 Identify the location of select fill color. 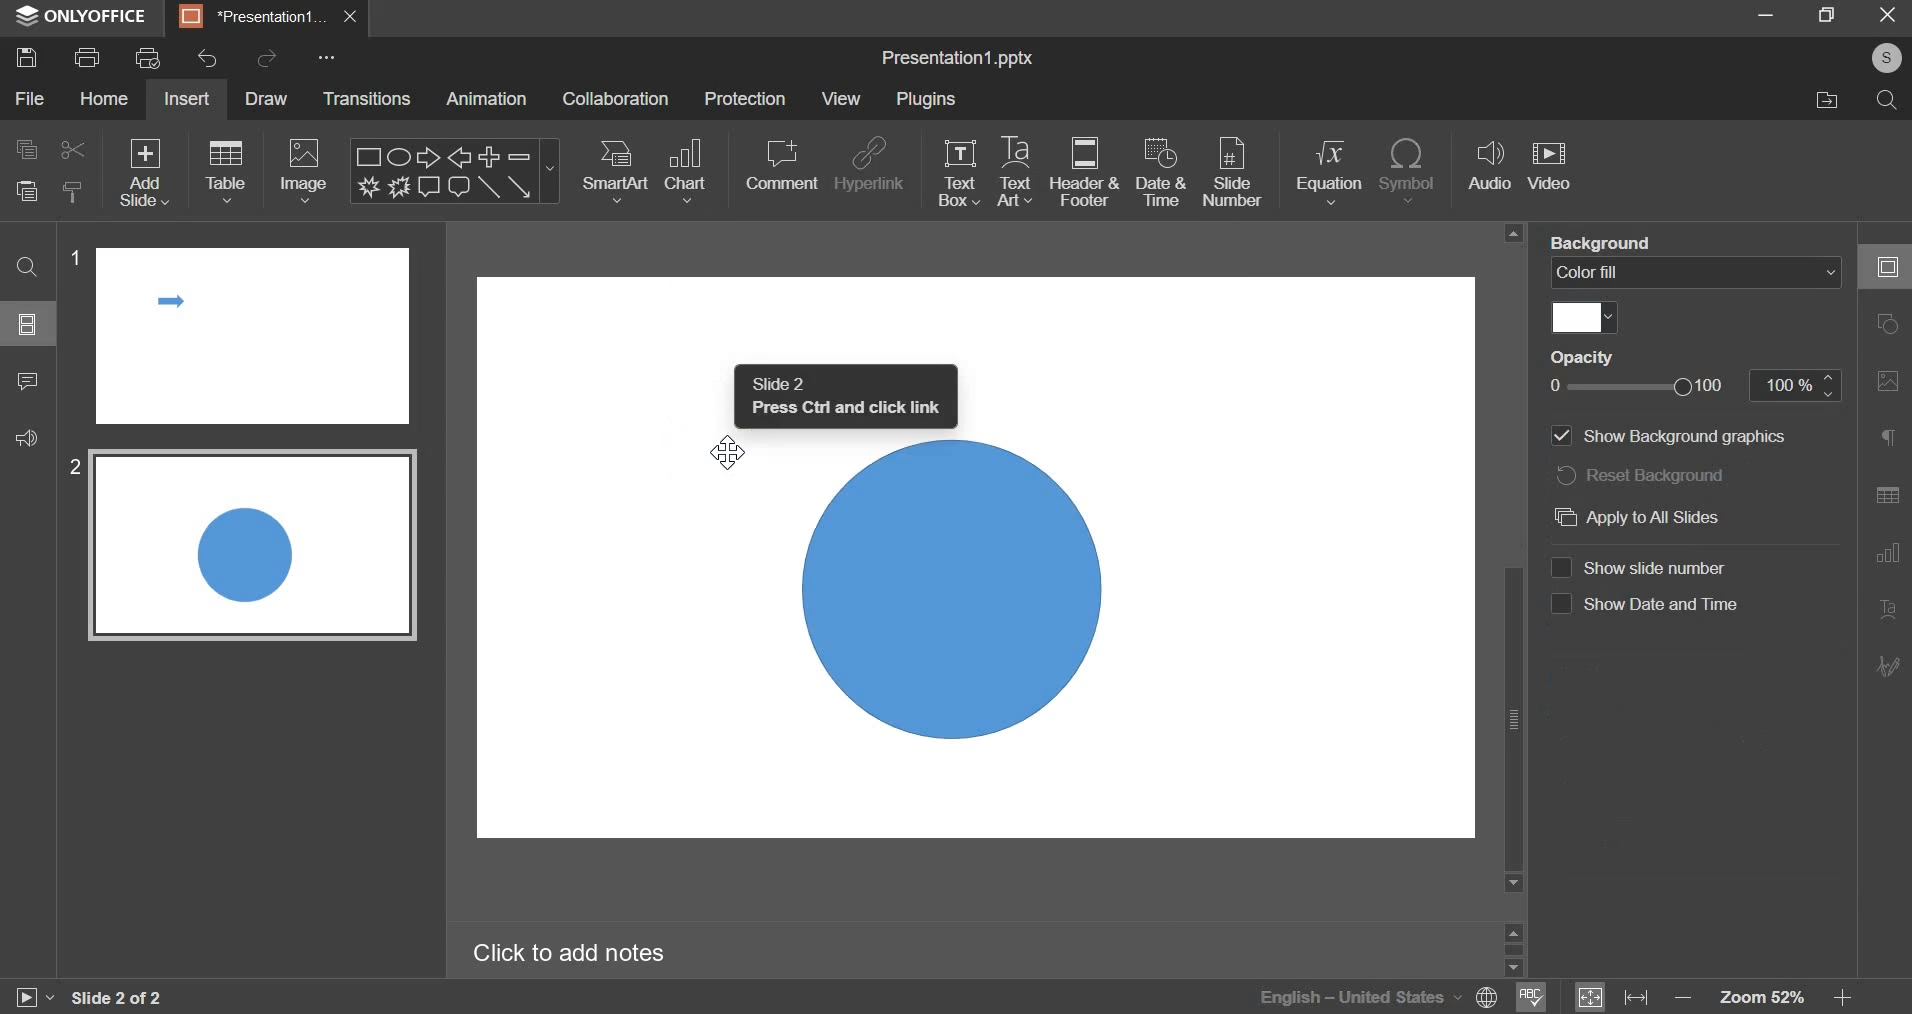
(1586, 317).